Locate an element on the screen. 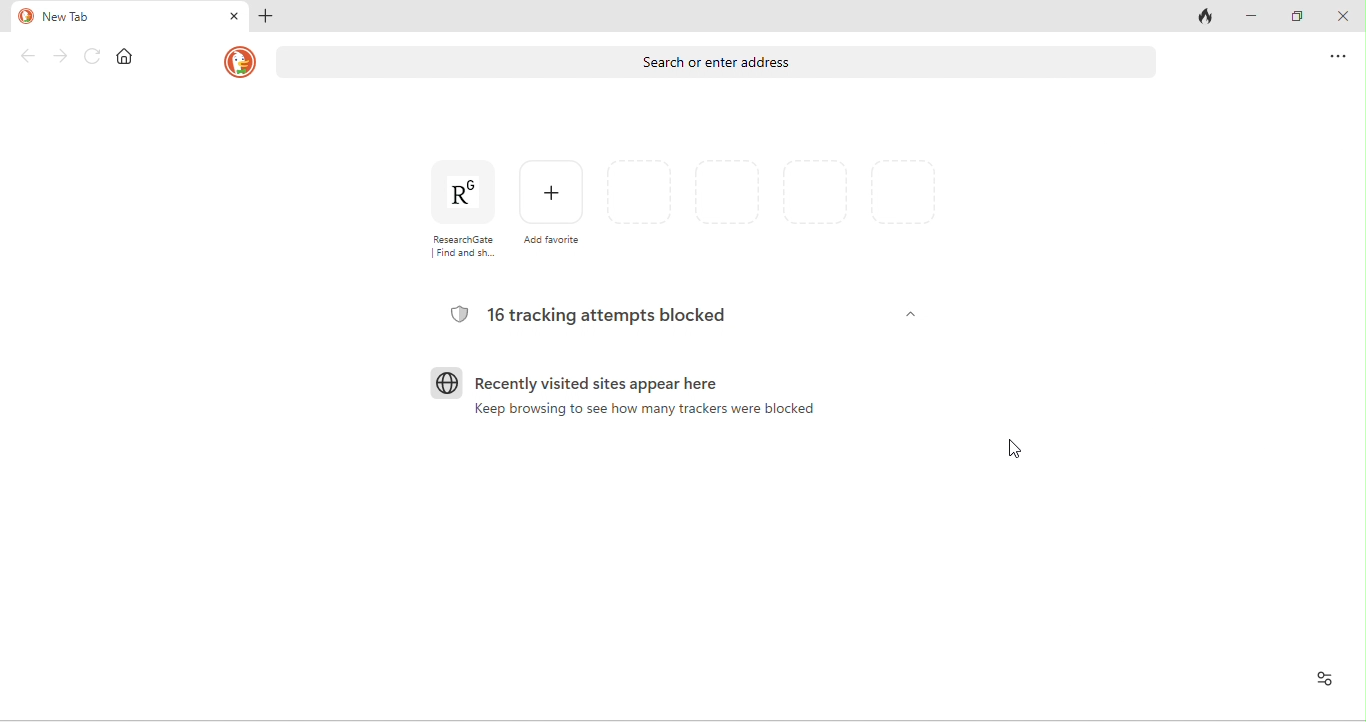 Image resolution: width=1366 pixels, height=722 pixels. hide is located at coordinates (908, 315).